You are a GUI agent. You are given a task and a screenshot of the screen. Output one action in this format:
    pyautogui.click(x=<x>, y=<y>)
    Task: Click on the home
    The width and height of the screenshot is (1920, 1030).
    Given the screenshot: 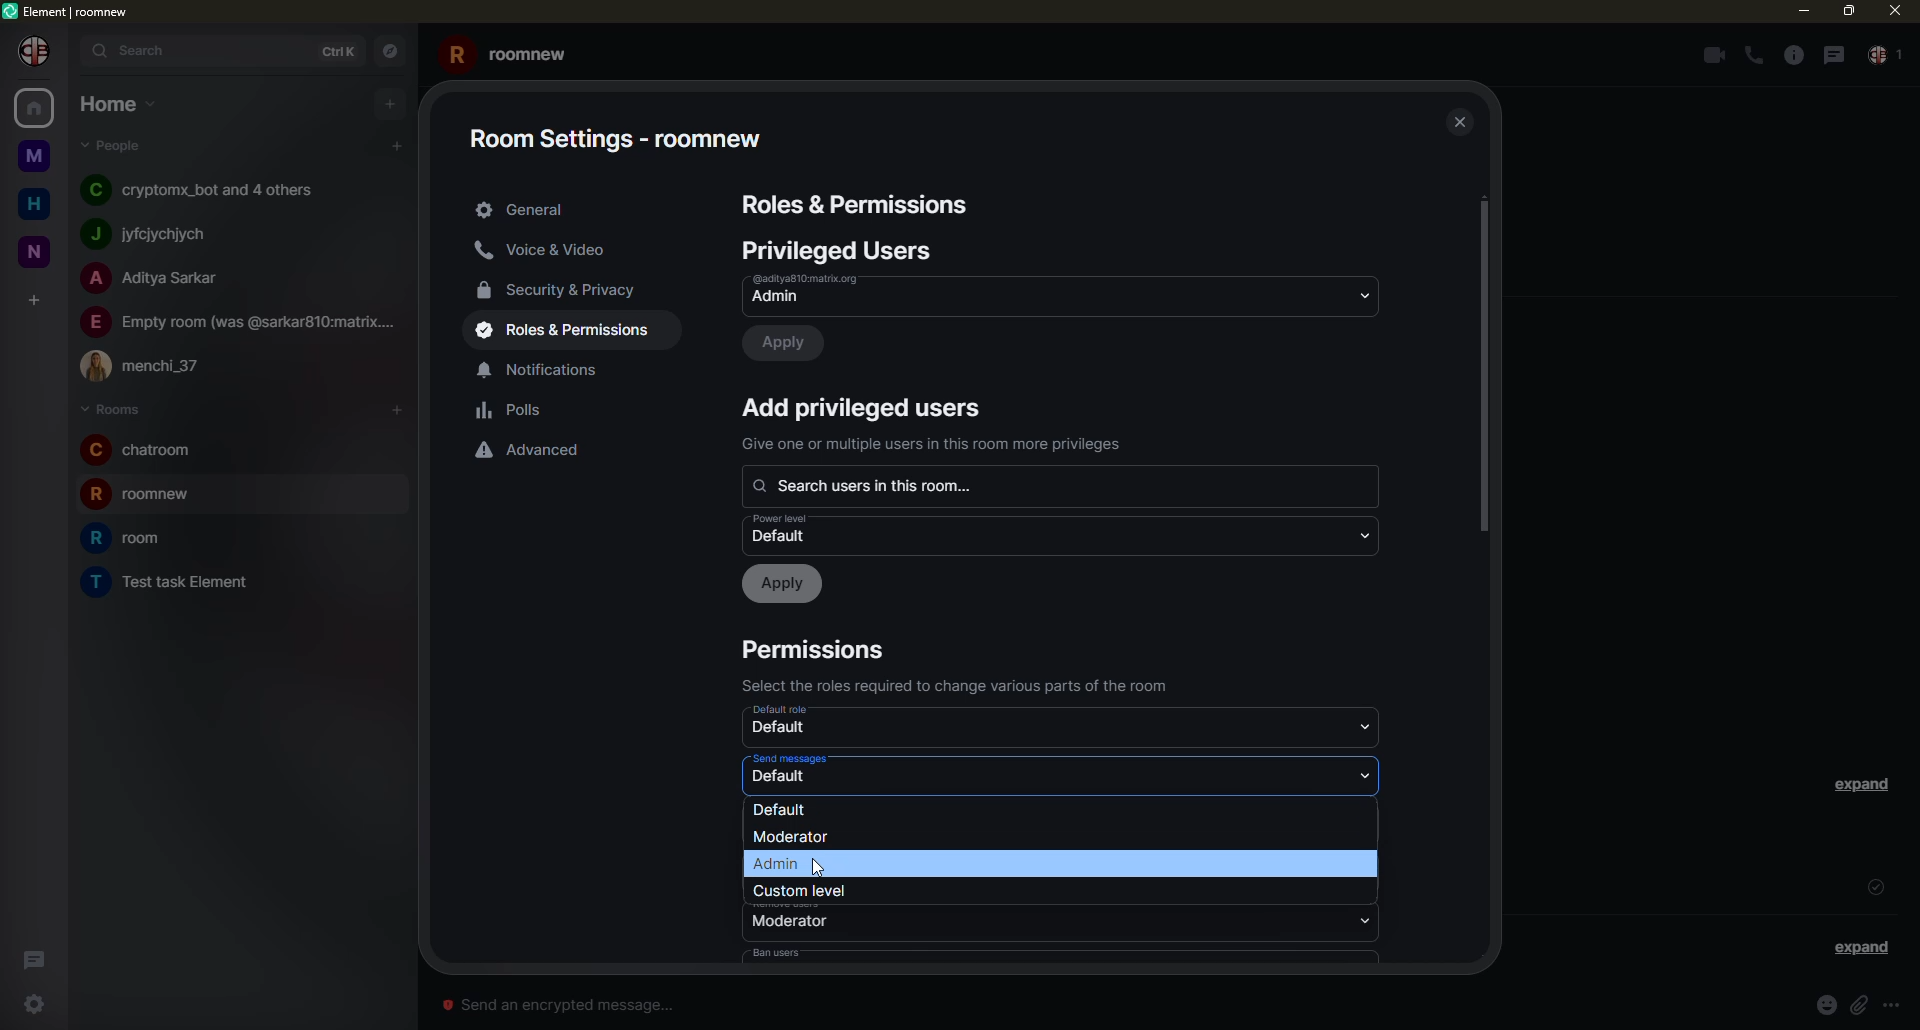 What is the action you would take?
    pyautogui.click(x=32, y=110)
    